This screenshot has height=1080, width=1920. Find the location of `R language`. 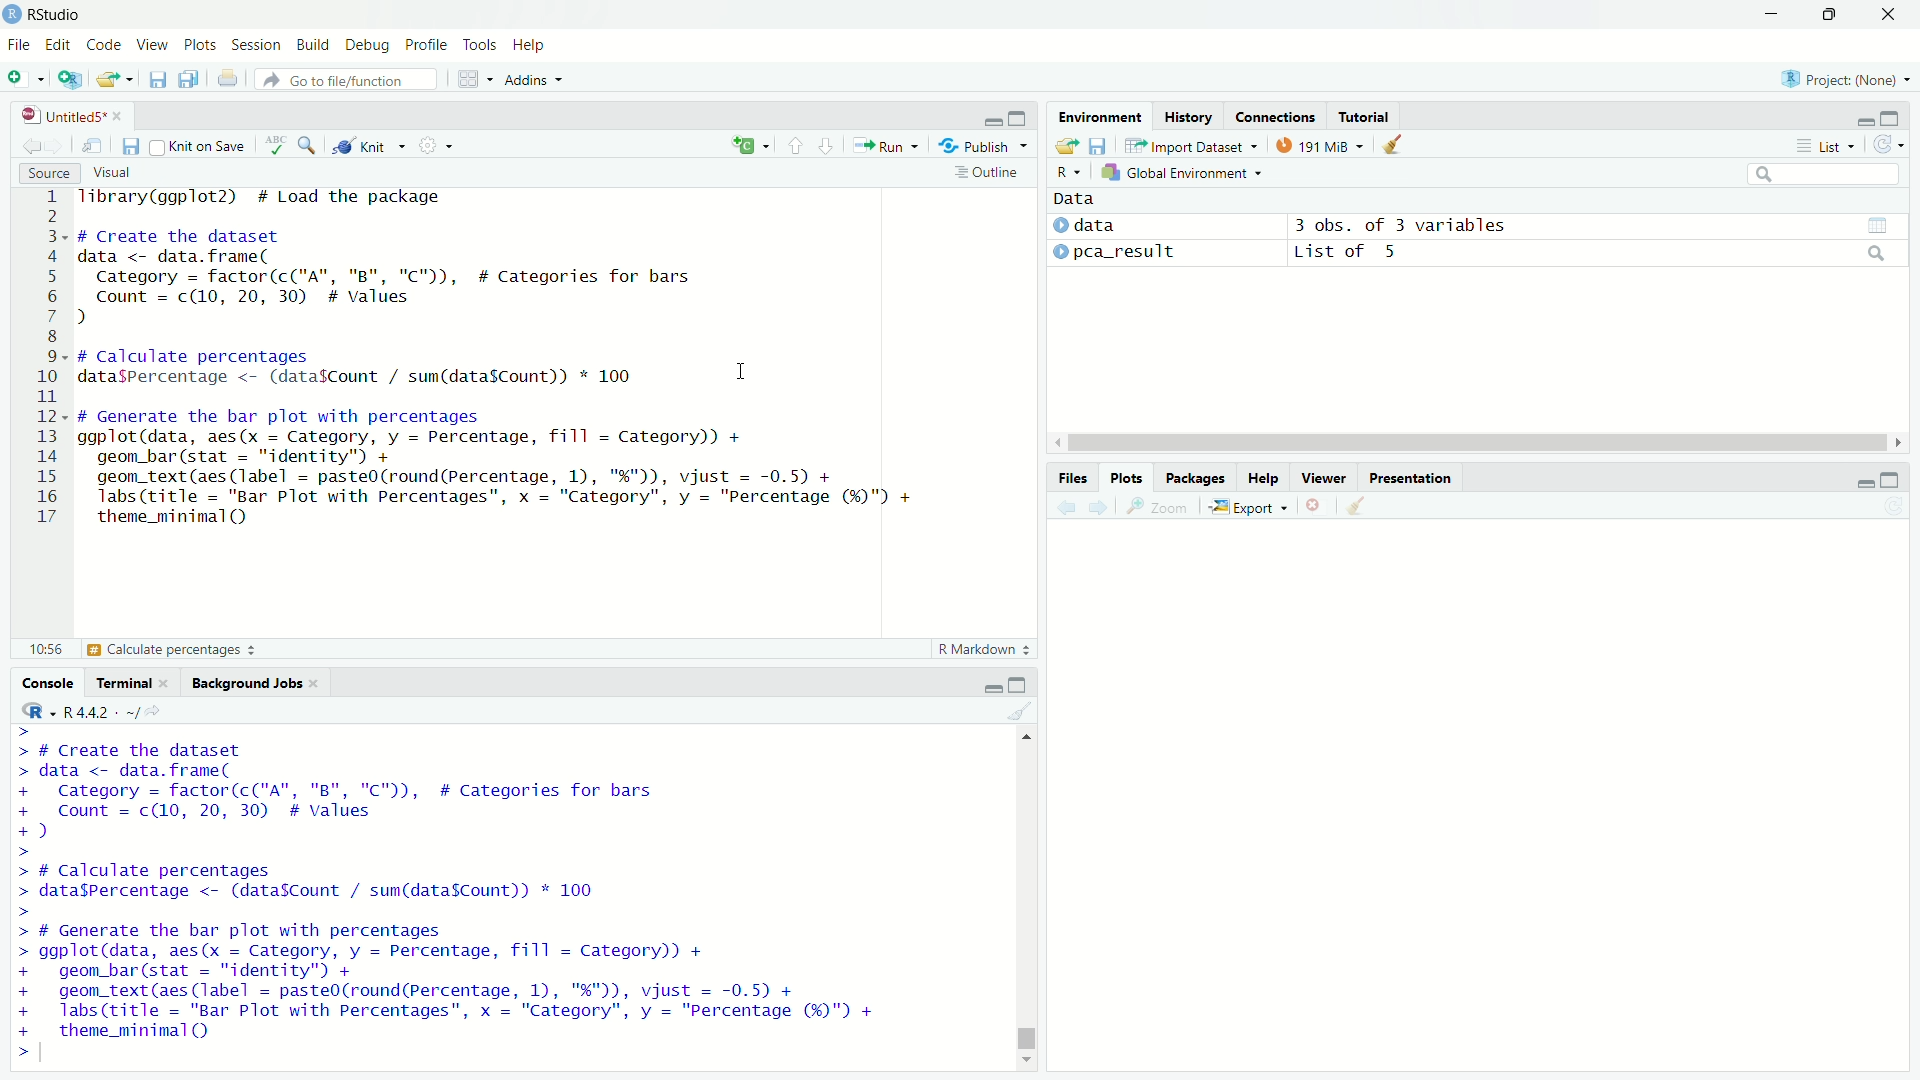

R language is located at coordinates (36, 710).